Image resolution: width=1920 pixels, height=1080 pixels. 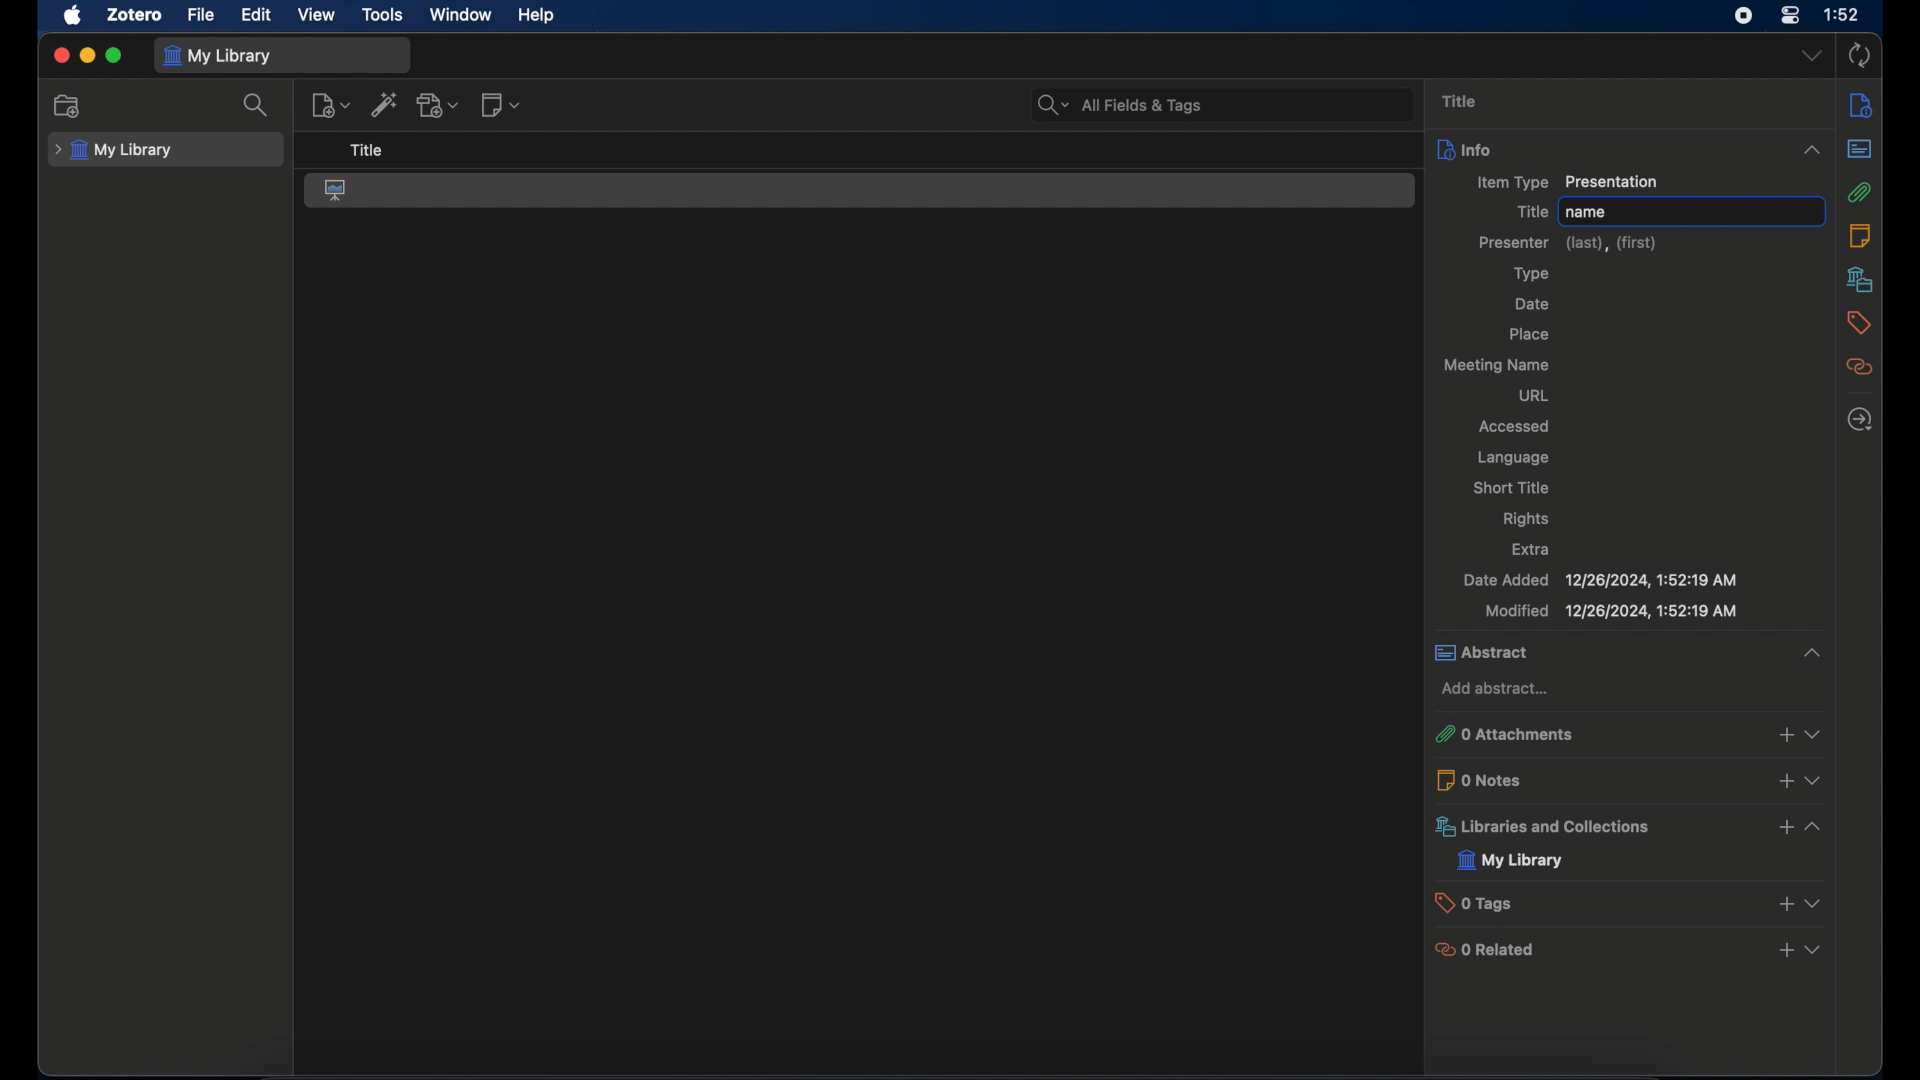 I want to click on file, so click(x=200, y=15).